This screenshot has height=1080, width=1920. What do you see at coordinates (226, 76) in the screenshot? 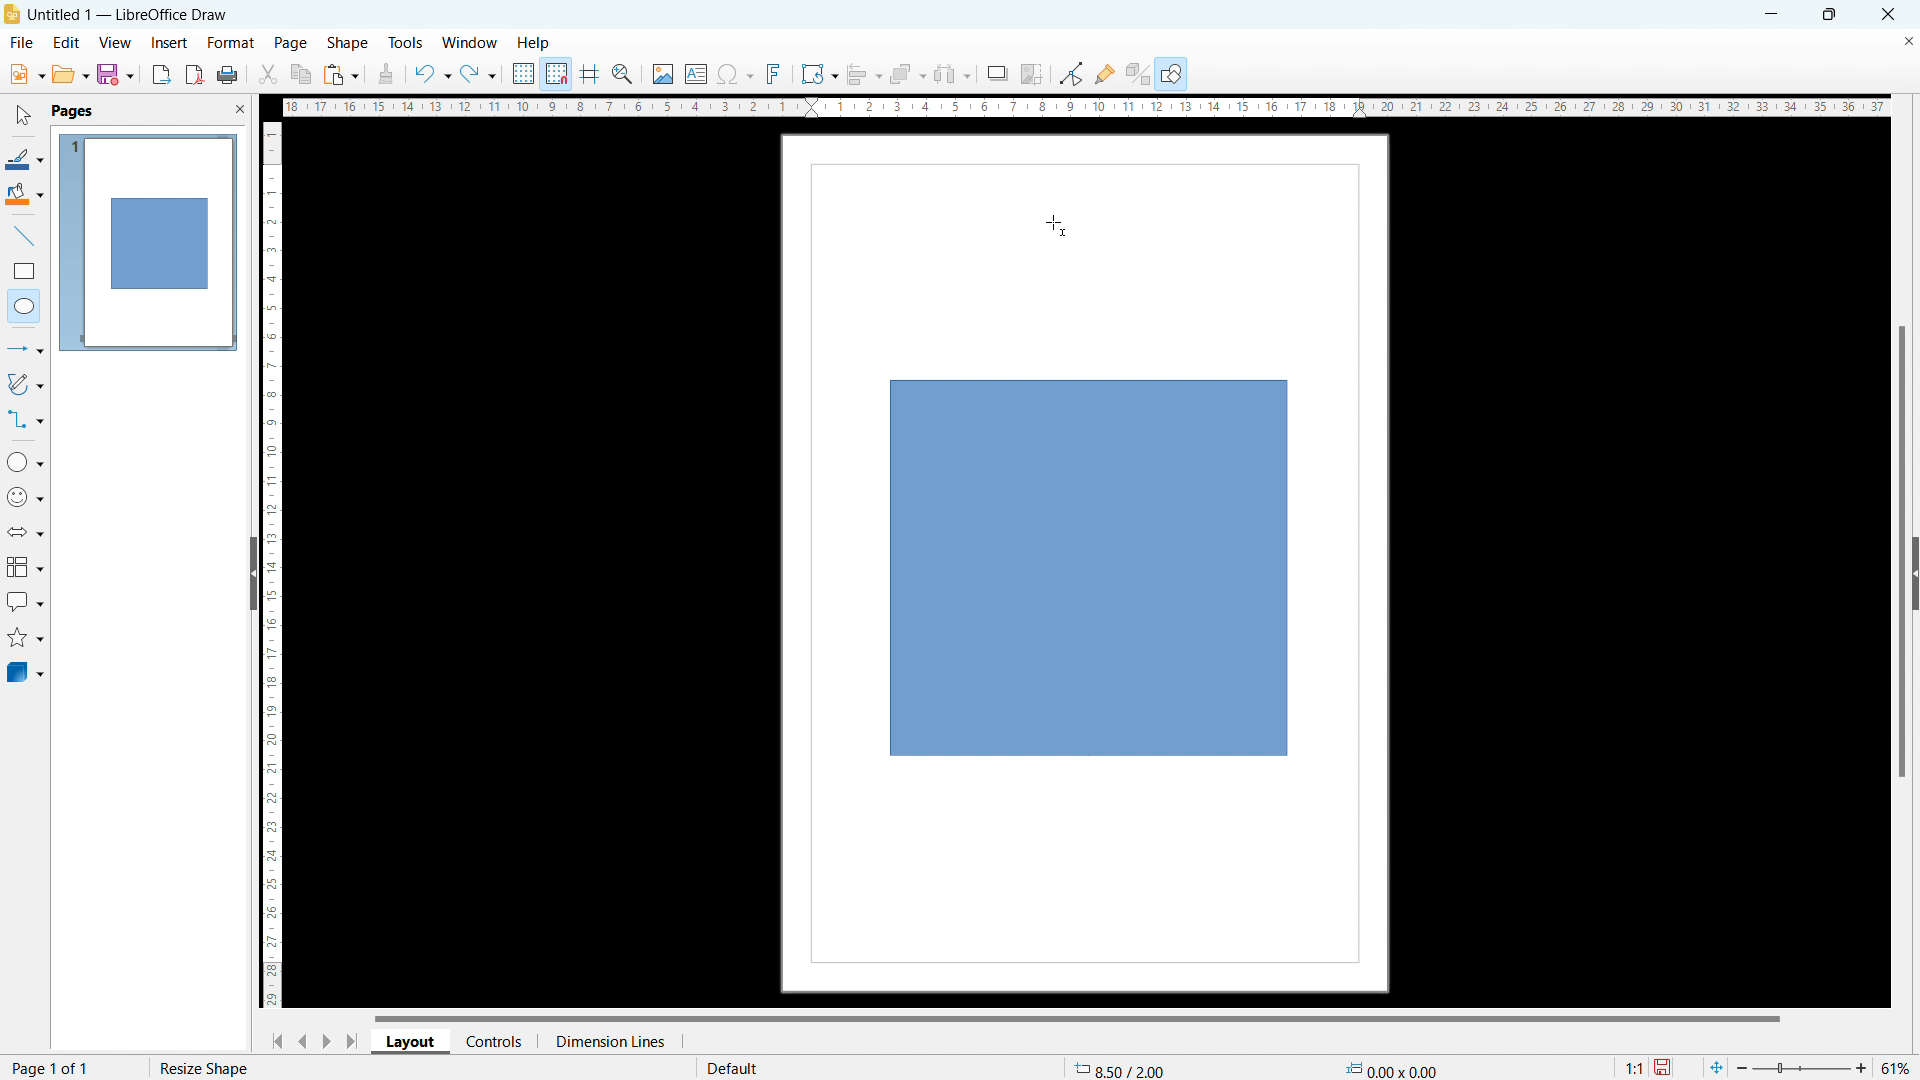
I see `print` at bounding box center [226, 76].